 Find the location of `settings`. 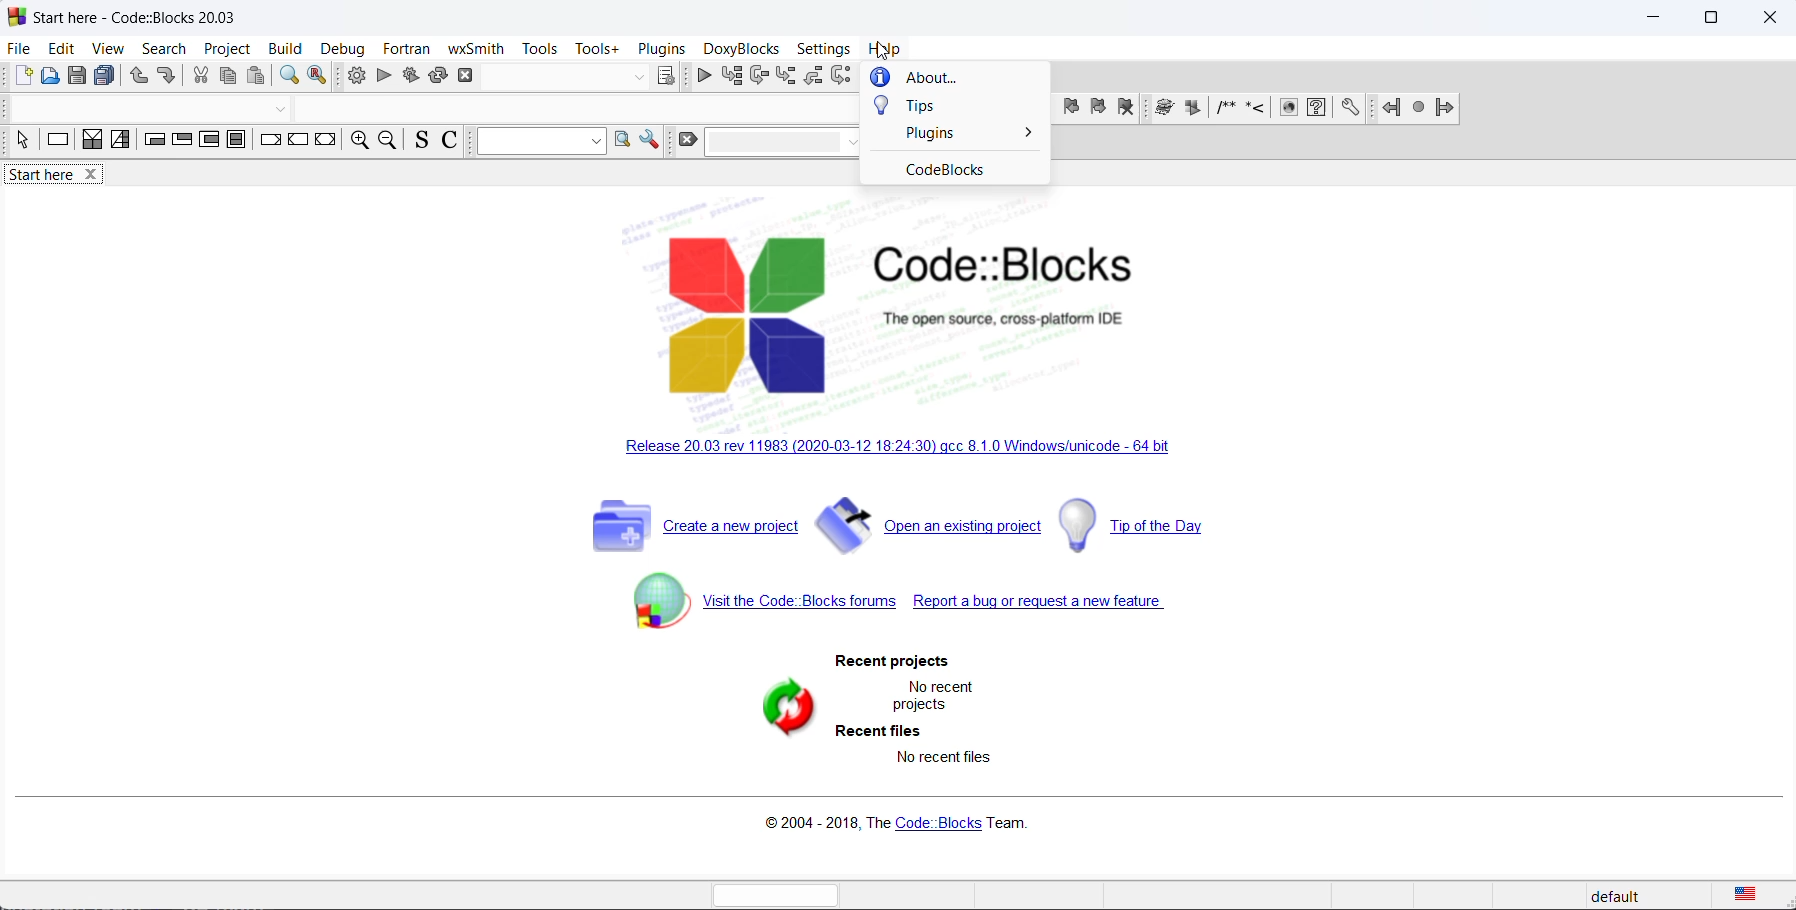

settings is located at coordinates (1317, 110).